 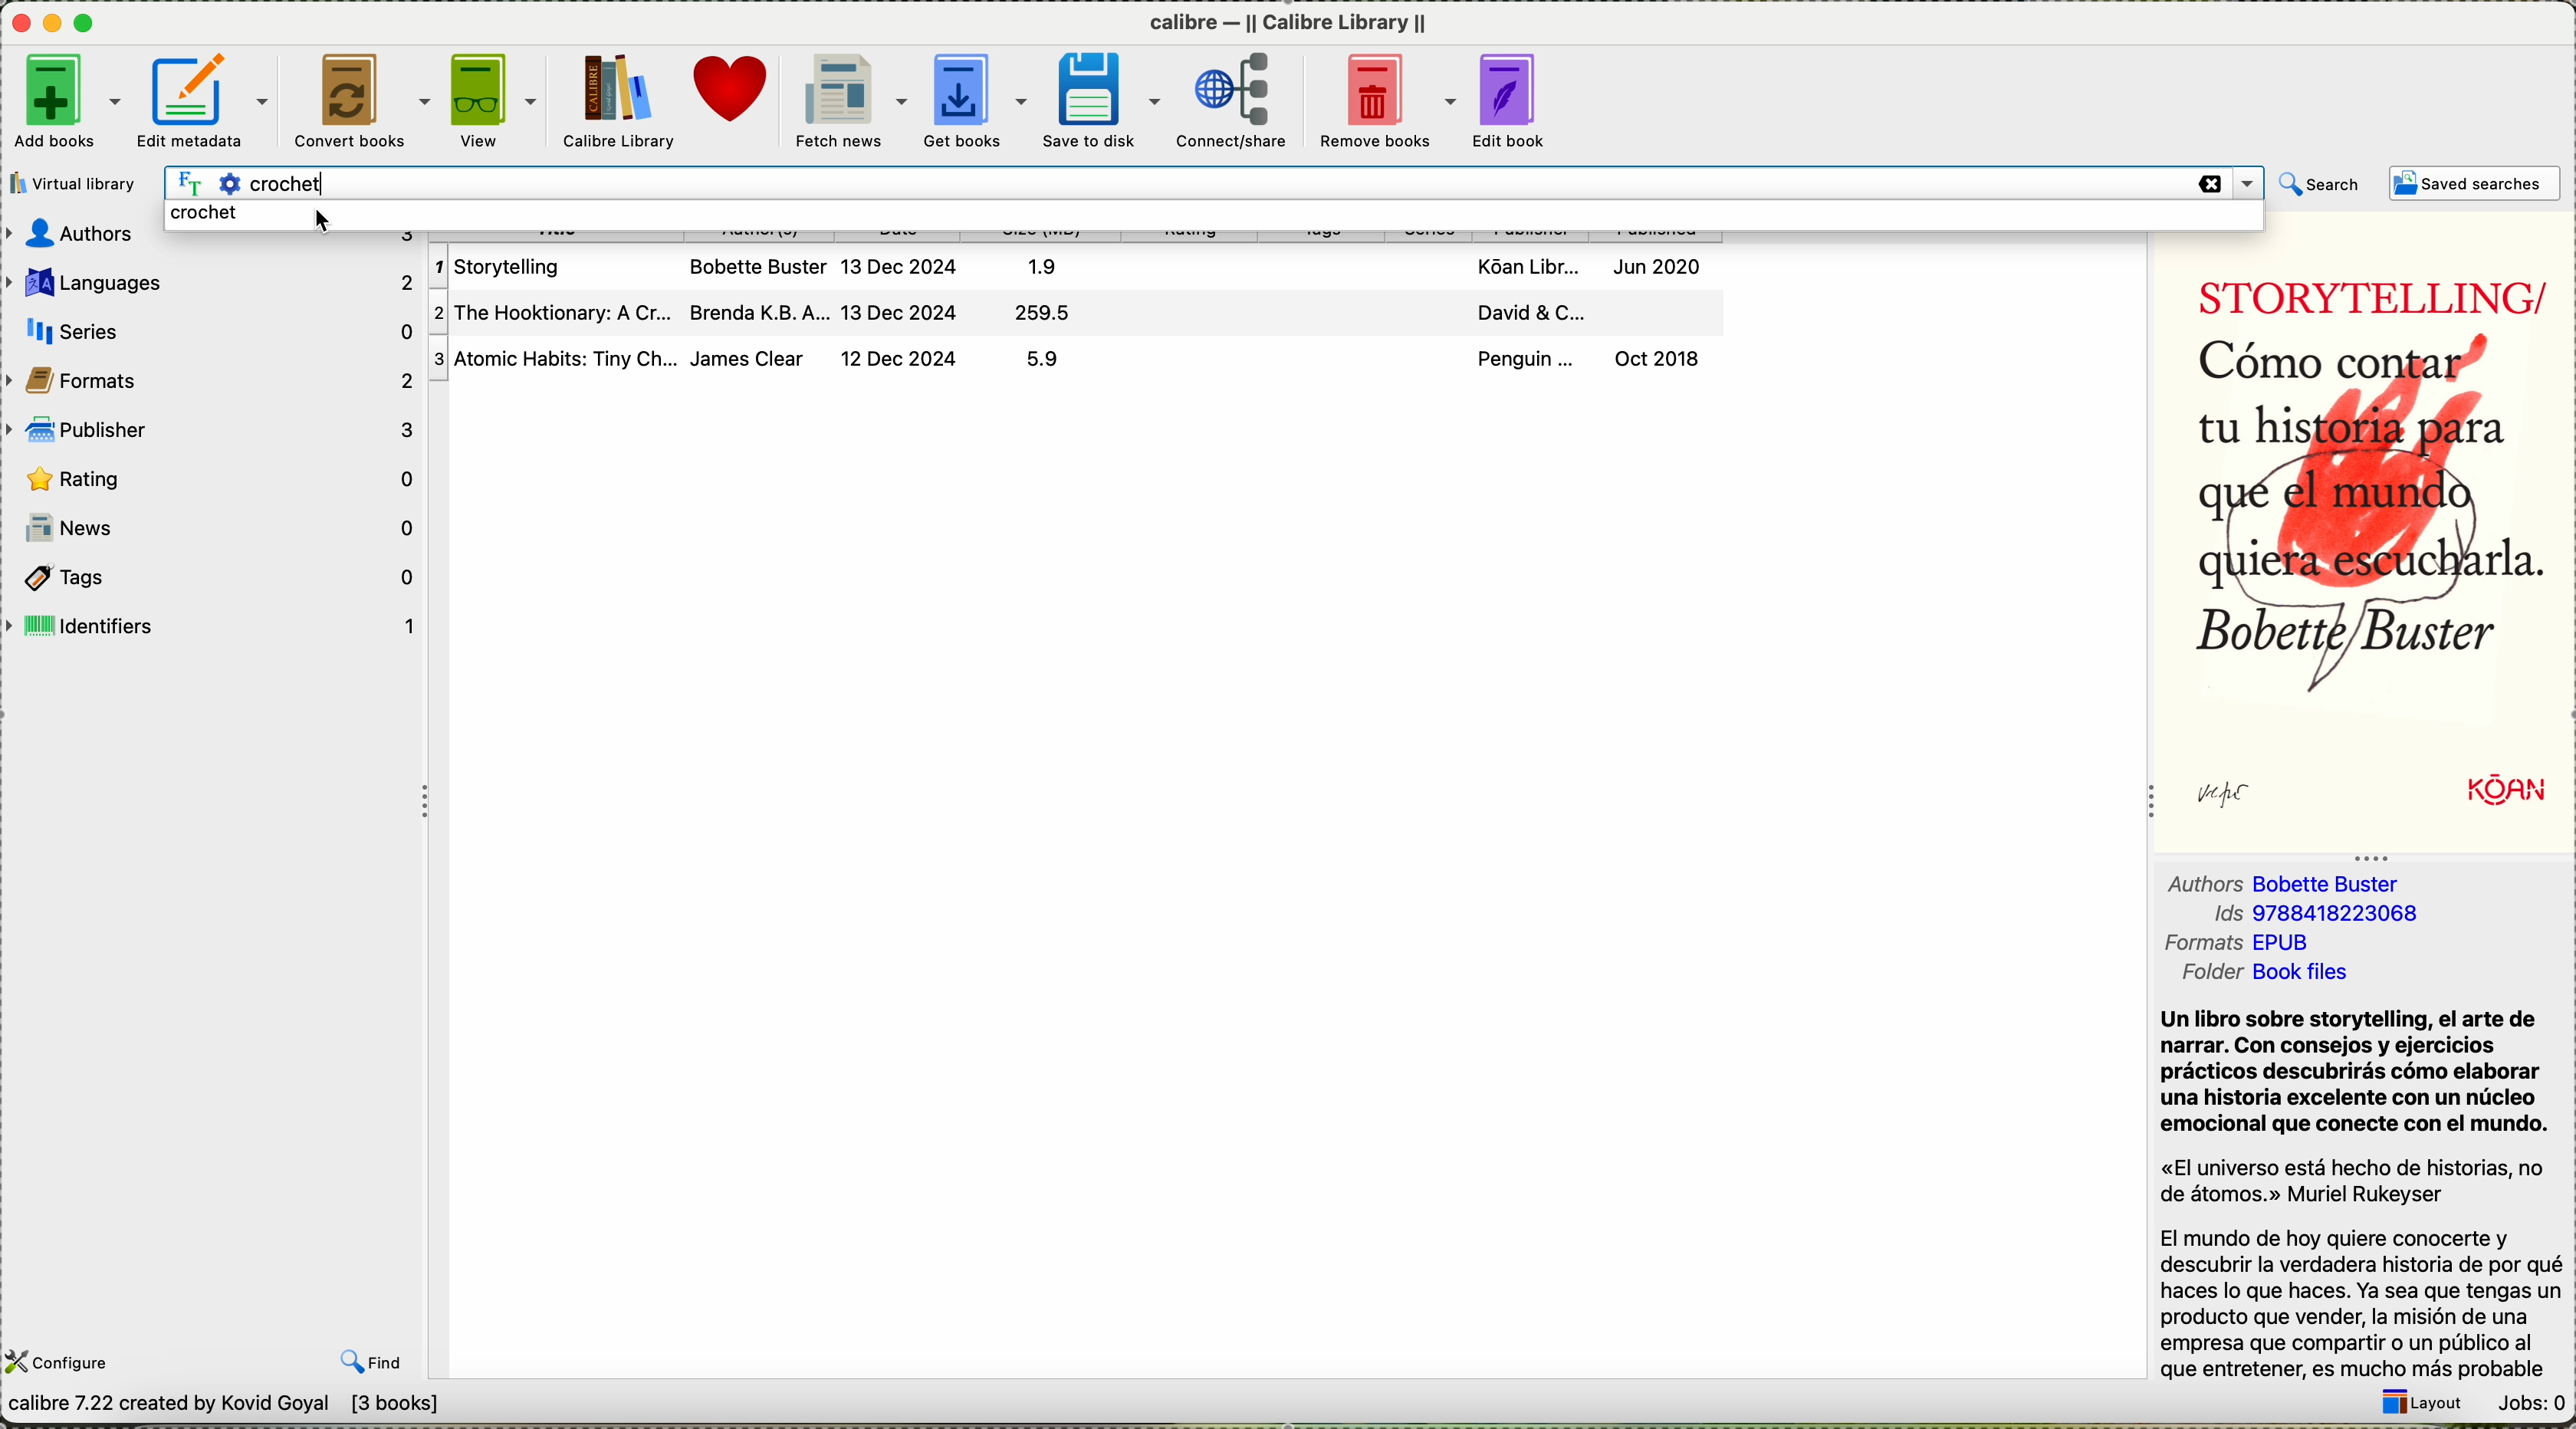 What do you see at coordinates (2470, 792) in the screenshot?
I see `Koan` at bounding box center [2470, 792].